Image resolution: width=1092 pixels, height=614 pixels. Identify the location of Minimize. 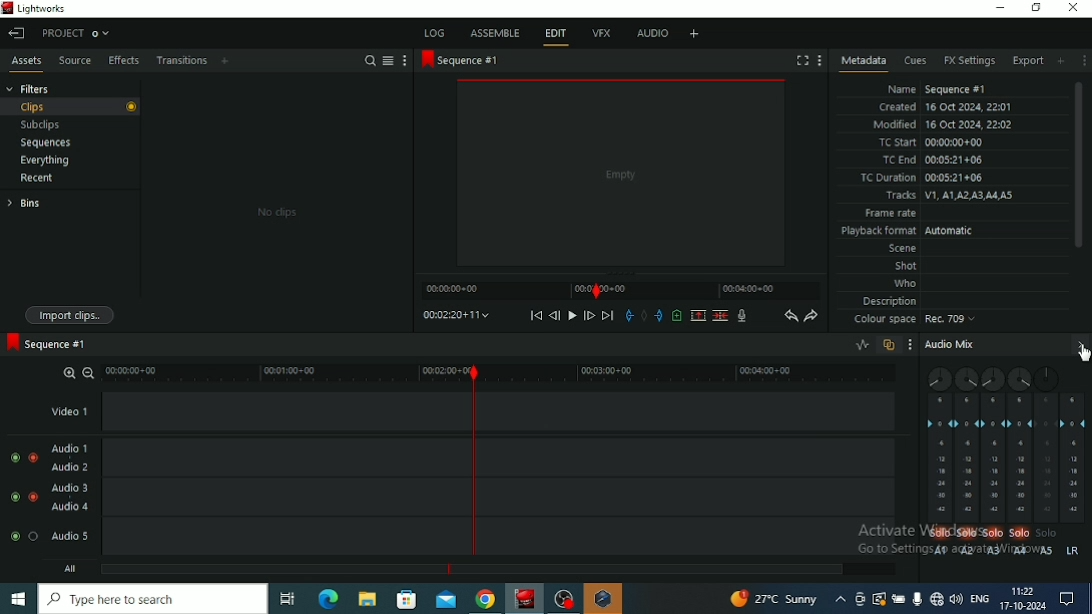
(1000, 7).